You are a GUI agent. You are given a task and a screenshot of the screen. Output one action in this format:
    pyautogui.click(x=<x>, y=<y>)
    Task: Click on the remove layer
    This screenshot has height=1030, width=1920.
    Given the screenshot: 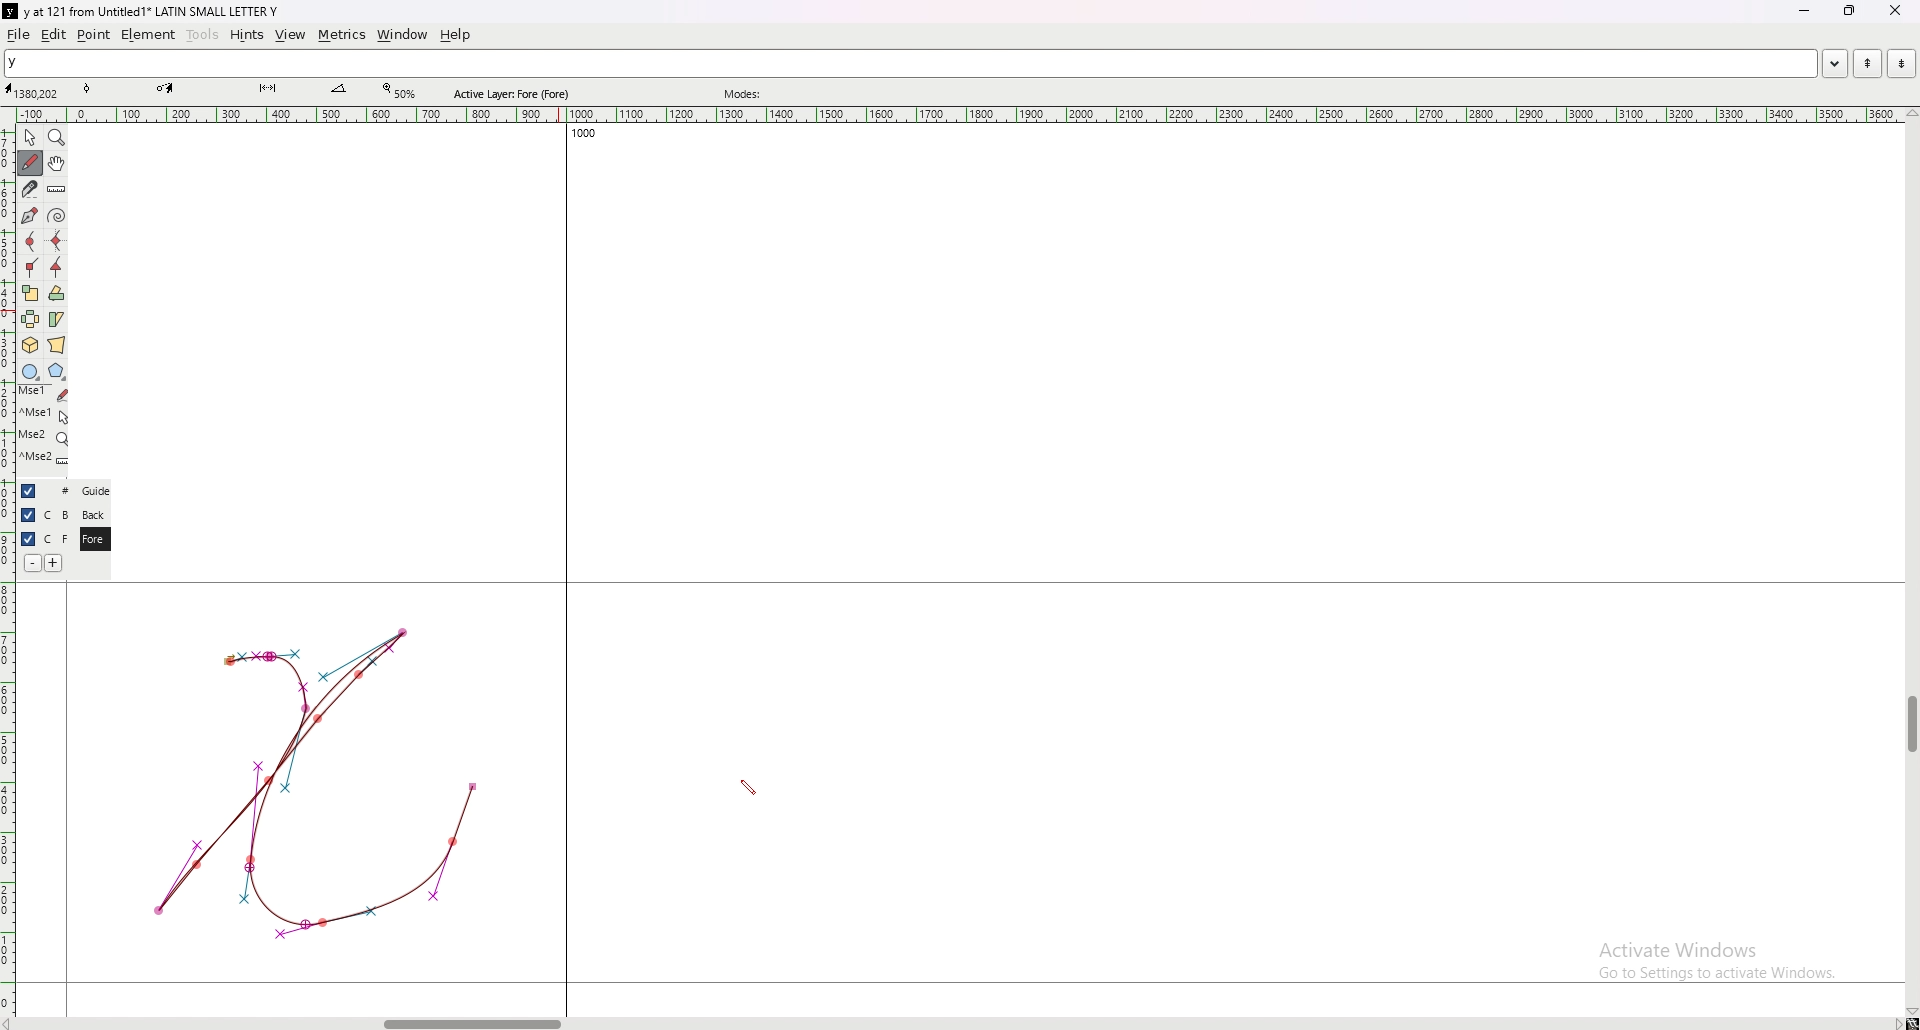 What is the action you would take?
    pyautogui.click(x=32, y=563)
    